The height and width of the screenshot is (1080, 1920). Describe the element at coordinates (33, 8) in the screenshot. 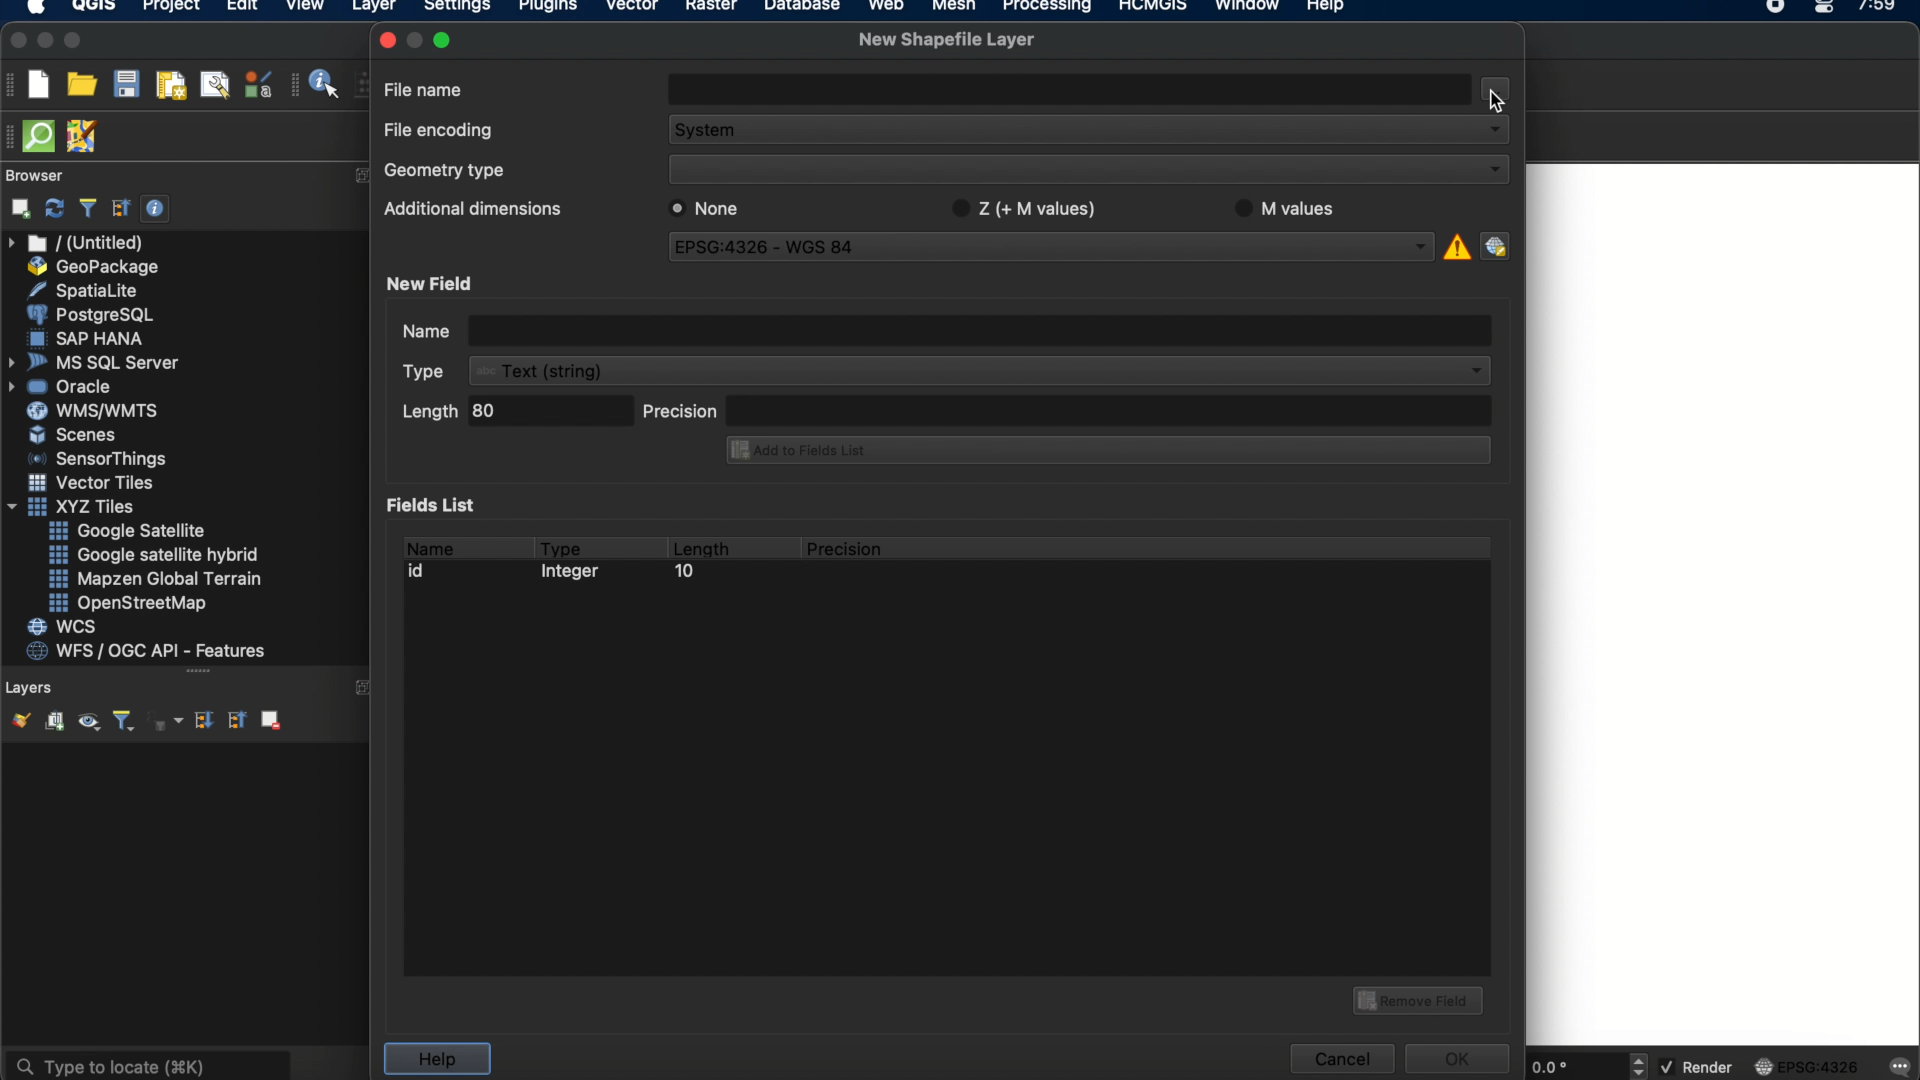

I see `apple logo` at that location.